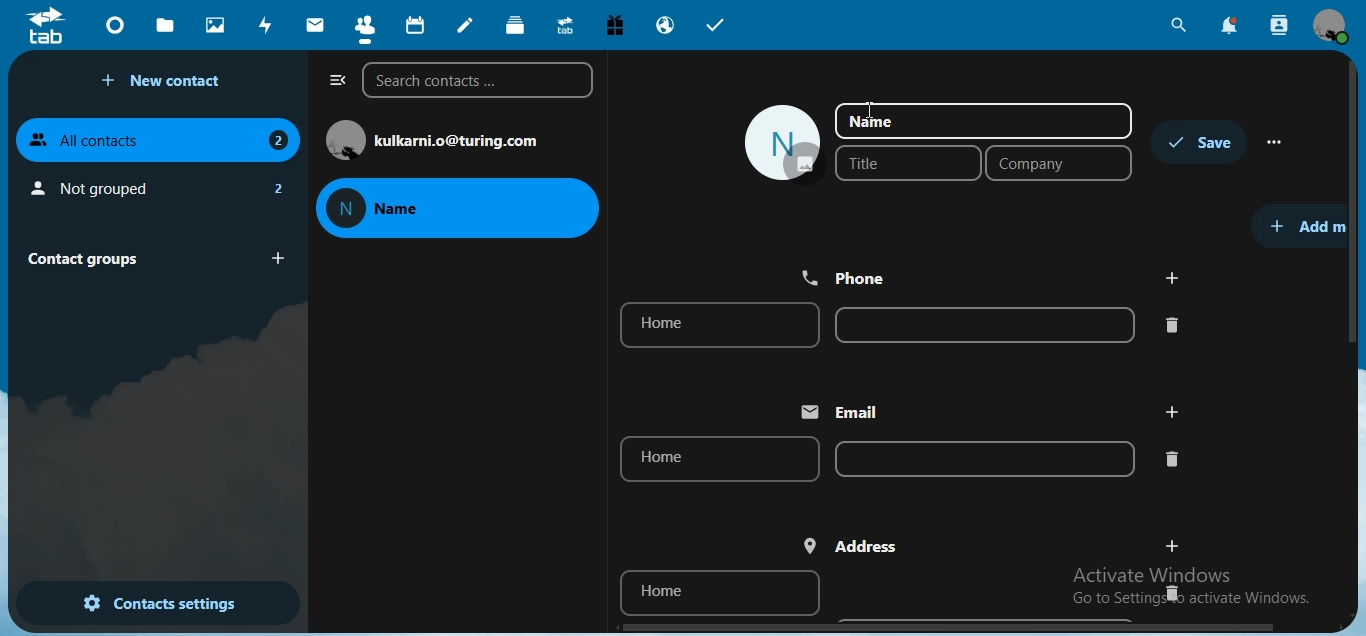  What do you see at coordinates (1180, 25) in the screenshot?
I see `search` at bounding box center [1180, 25].